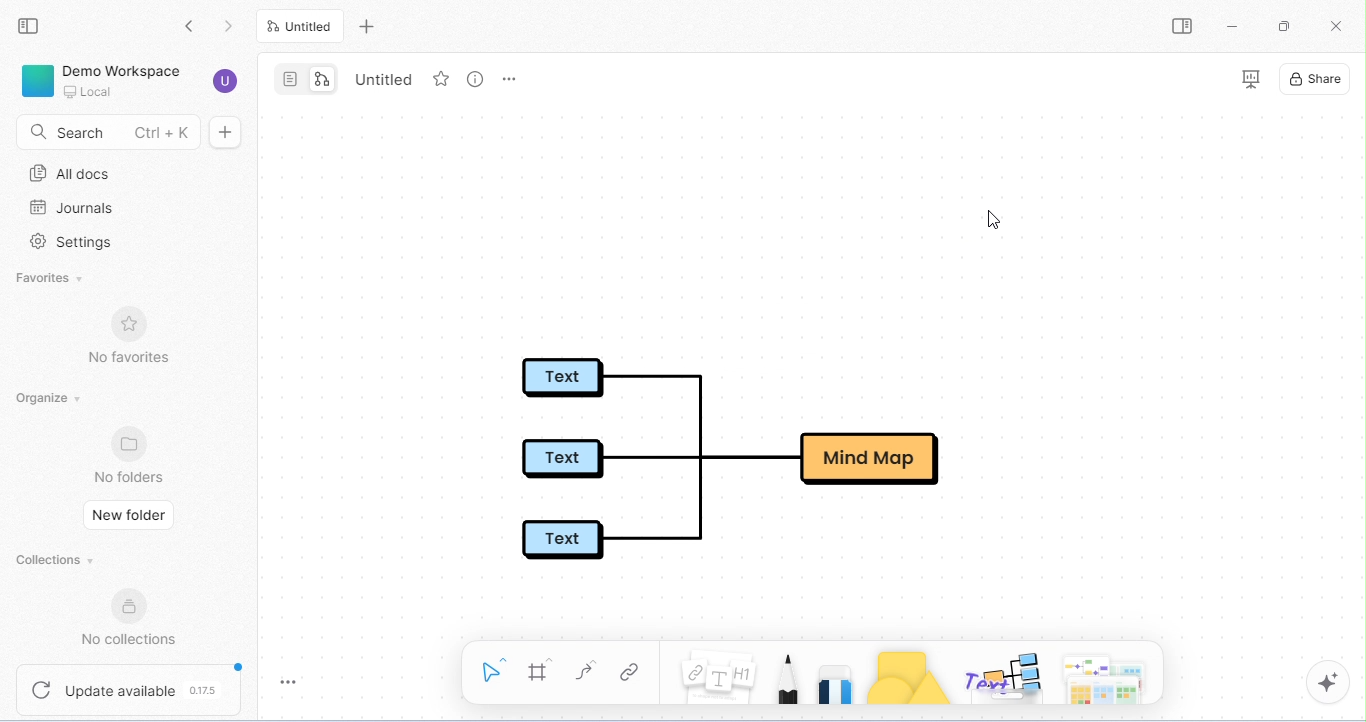  What do you see at coordinates (288, 685) in the screenshot?
I see `toggle zoom` at bounding box center [288, 685].